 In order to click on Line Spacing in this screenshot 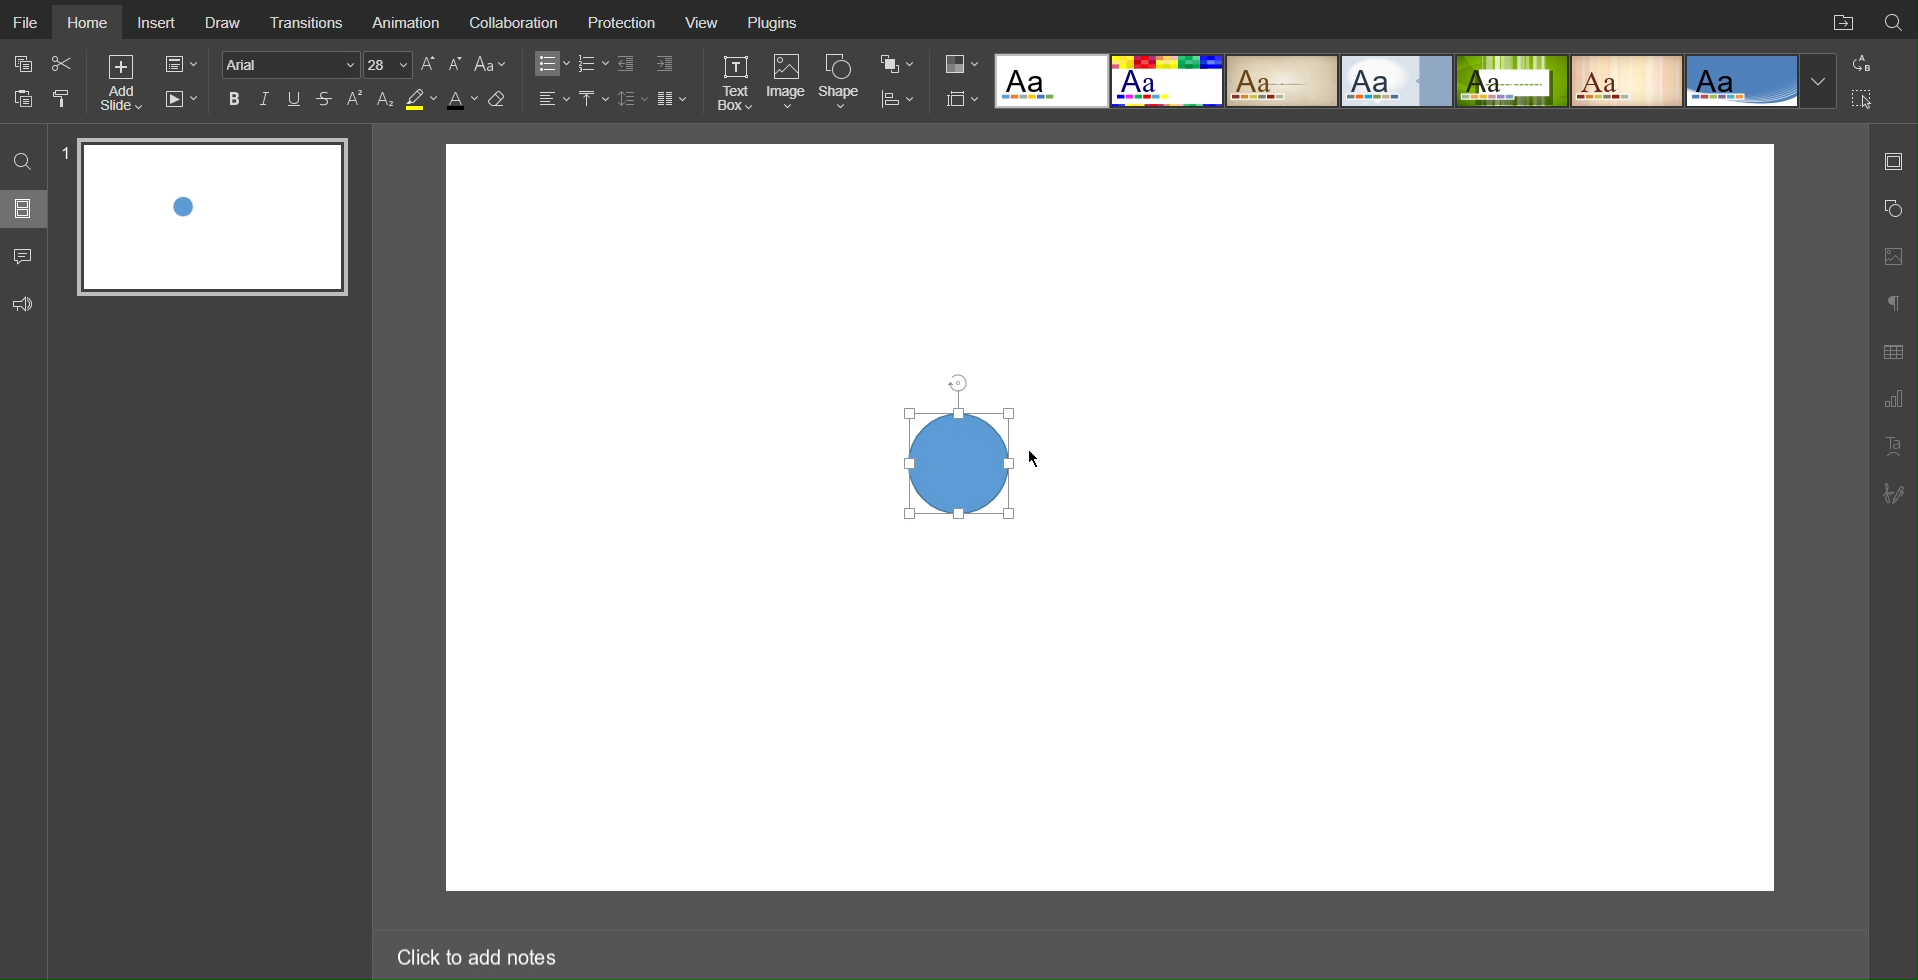, I will do `click(632, 98)`.